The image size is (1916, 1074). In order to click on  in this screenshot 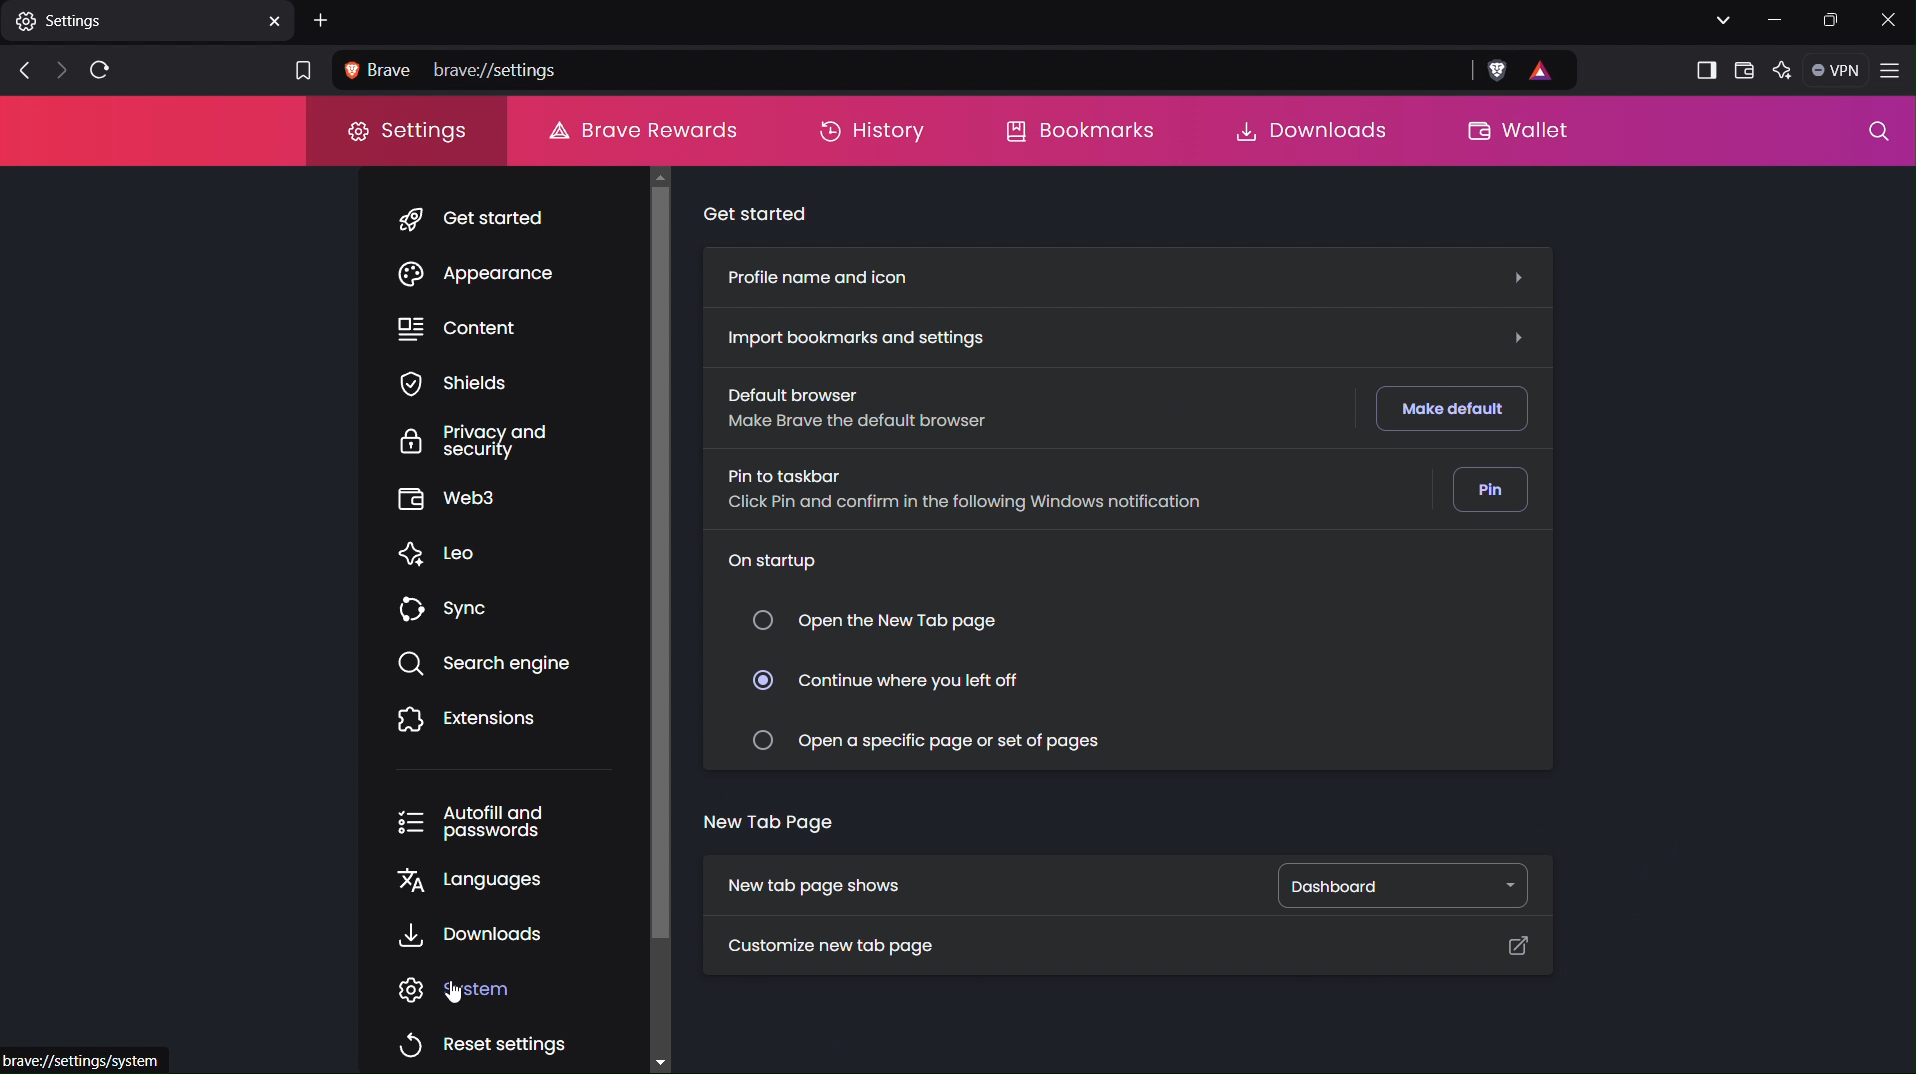, I will do `click(1516, 335)`.